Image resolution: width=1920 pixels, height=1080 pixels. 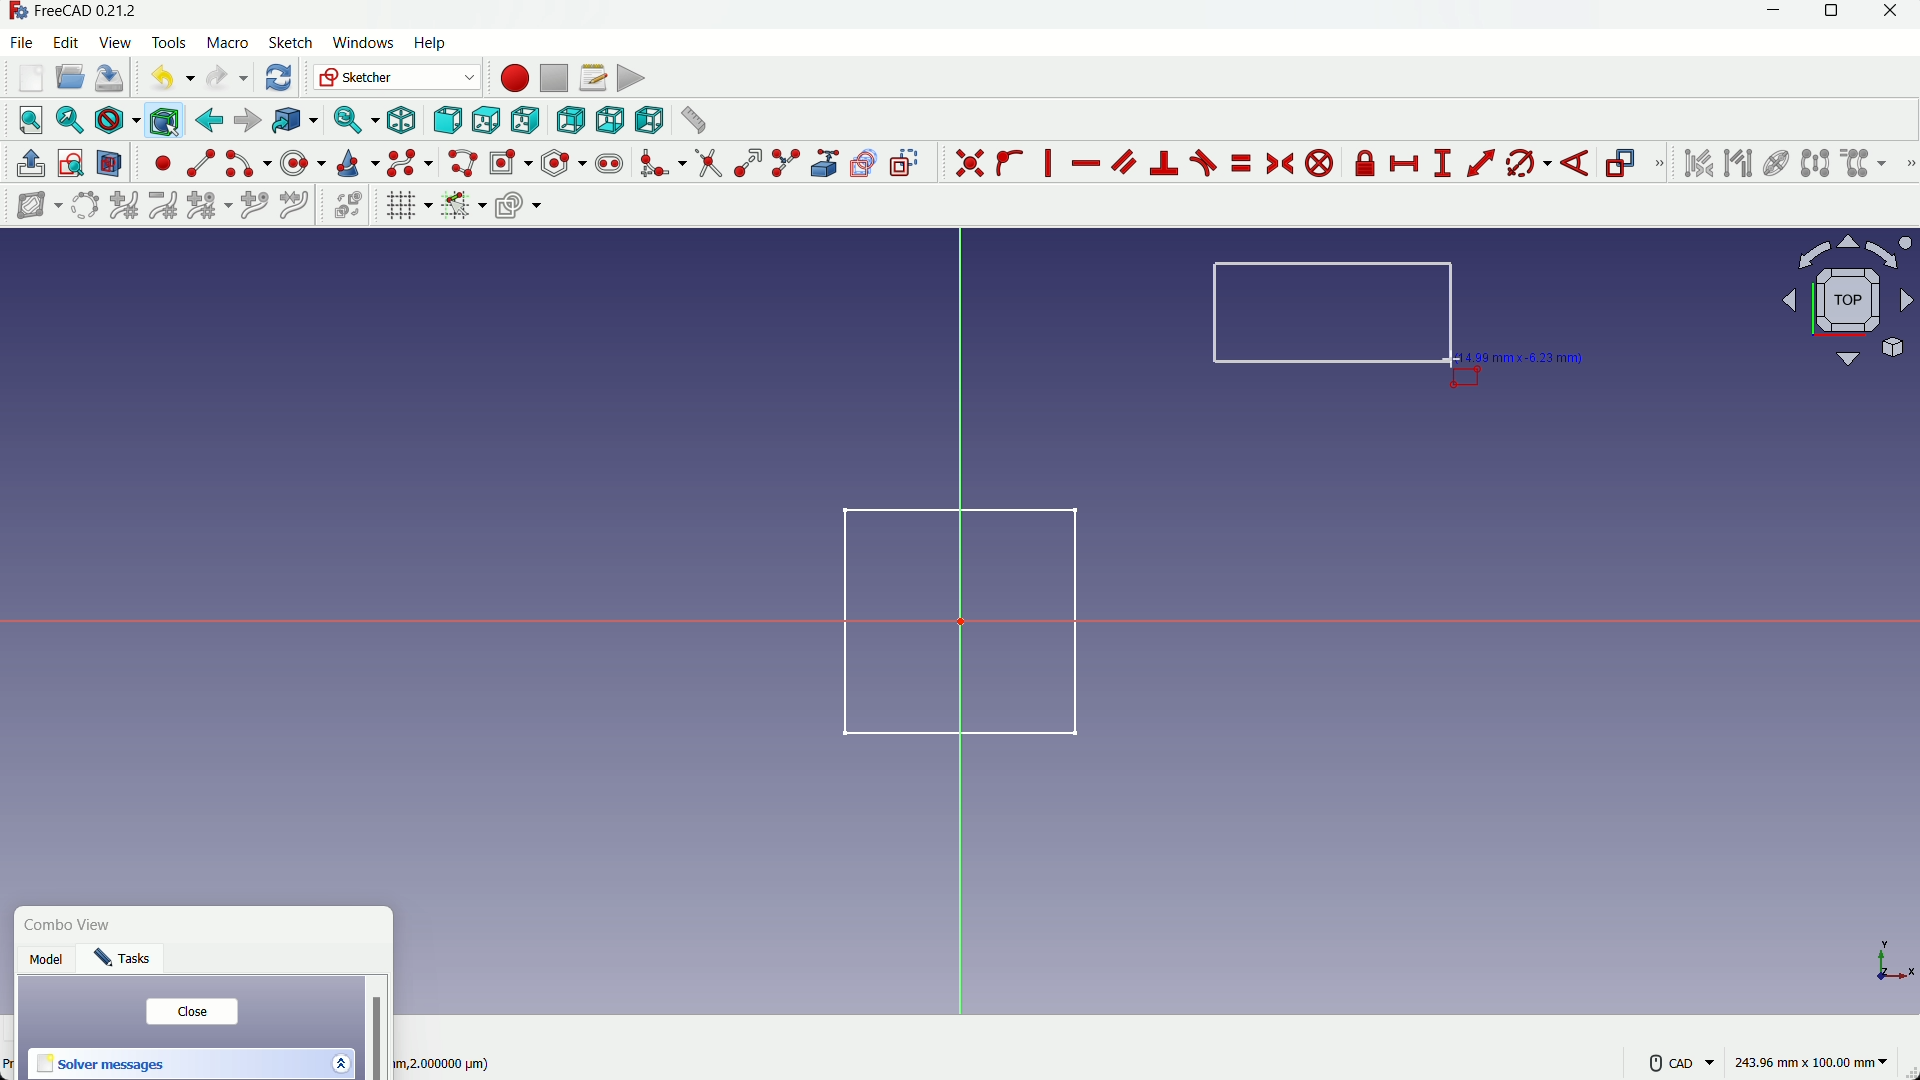 I want to click on constraint perpendicular, so click(x=1165, y=163).